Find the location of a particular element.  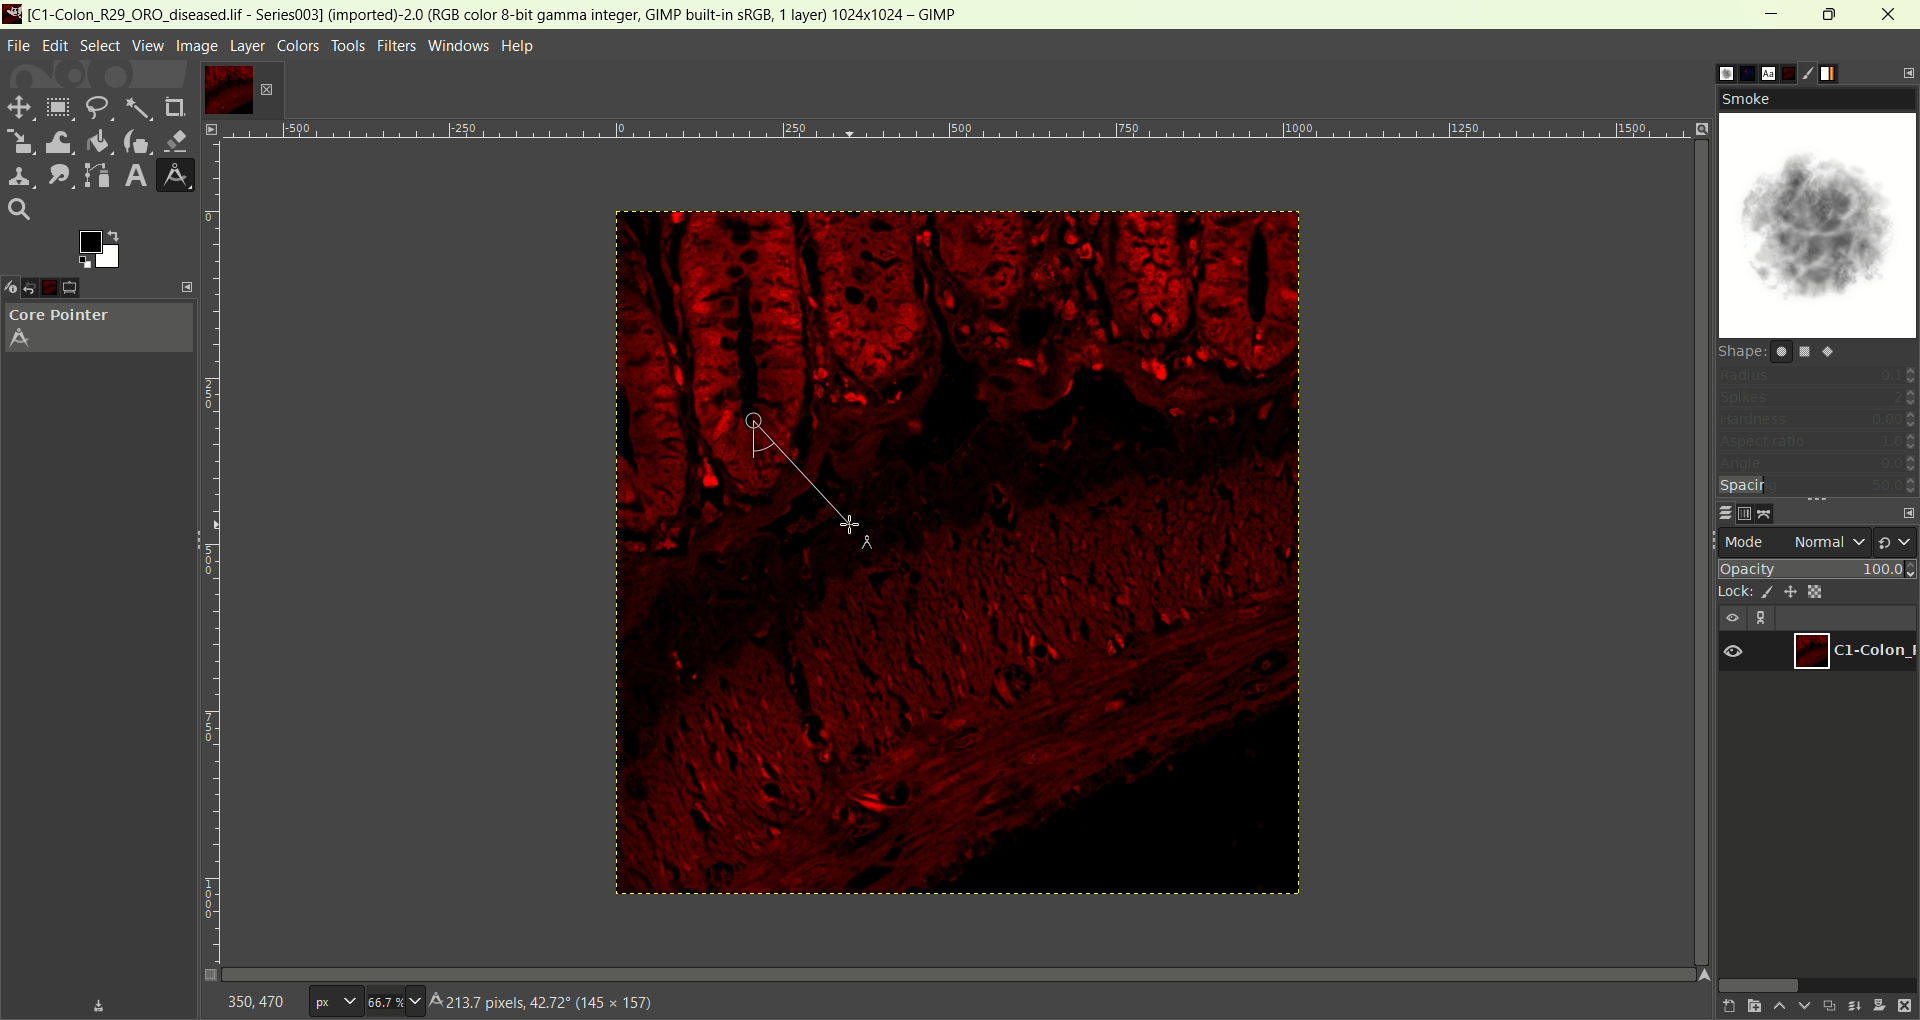

coordinate is located at coordinates (253, 1000).